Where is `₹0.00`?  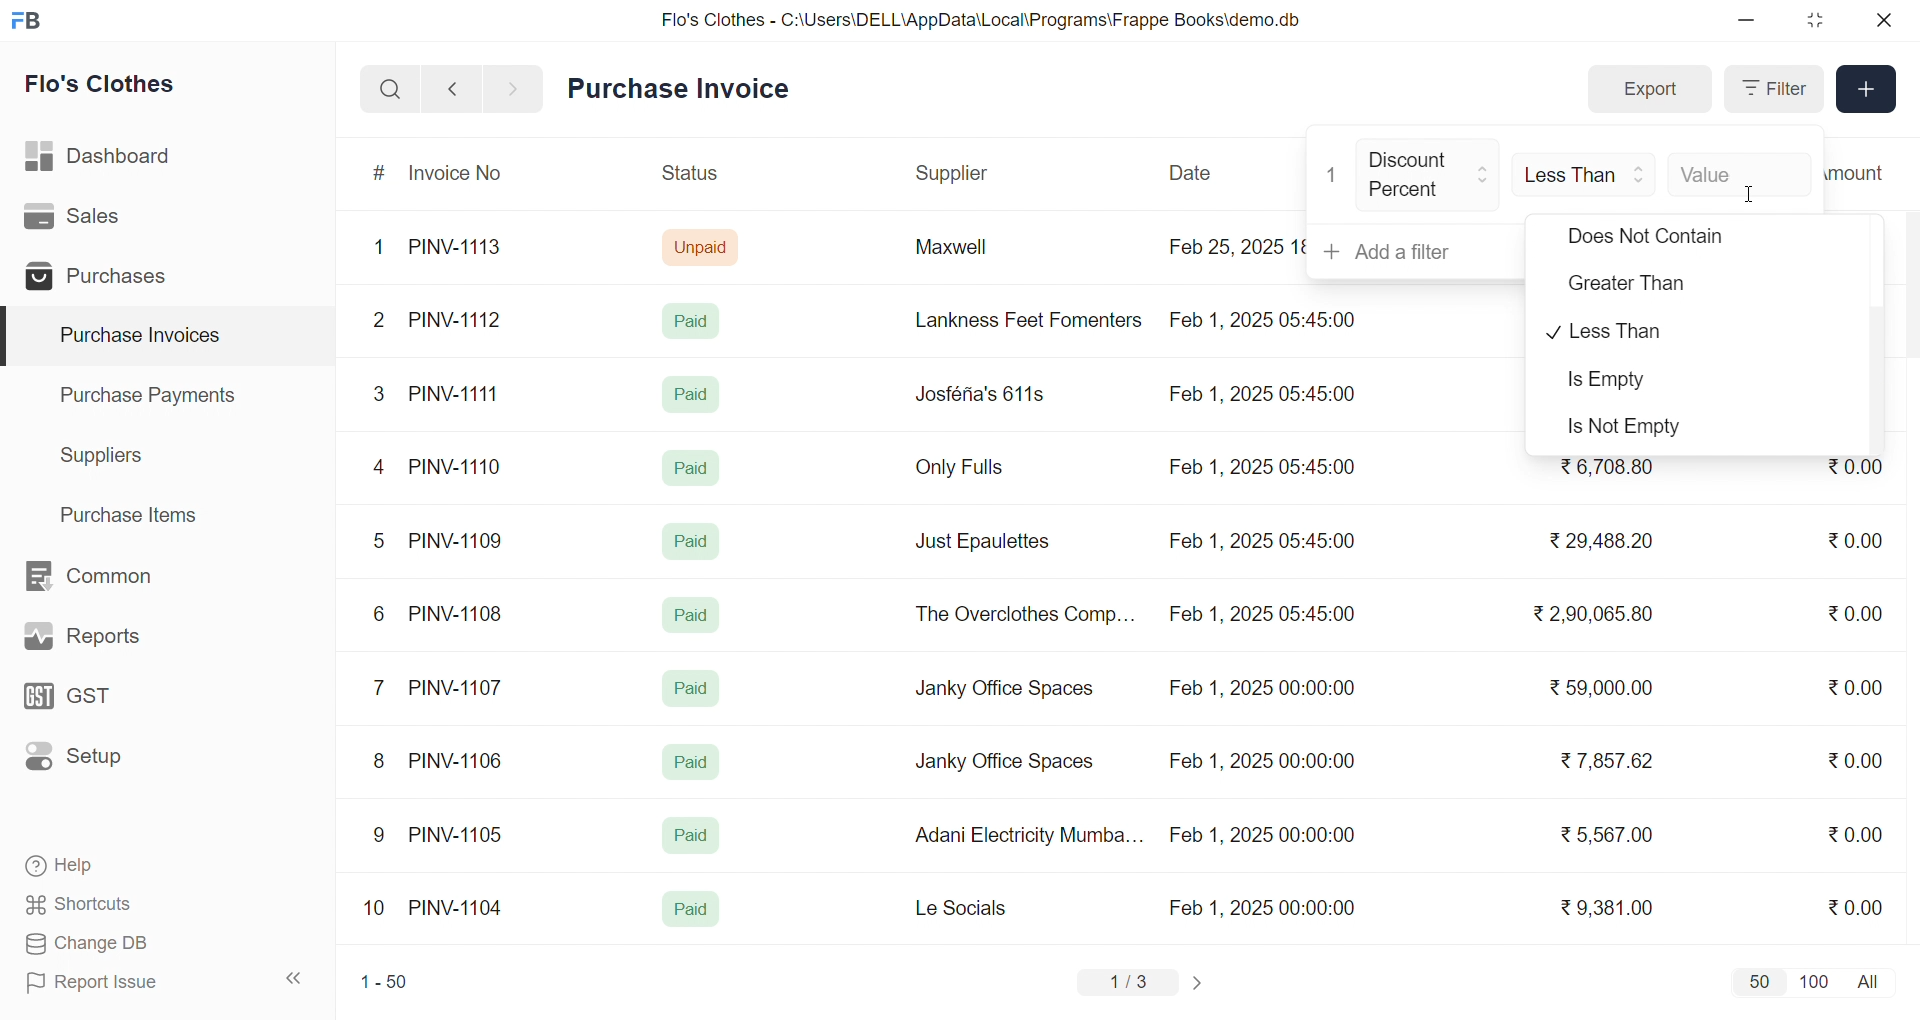
₹0.00 is located at coordinates (1855, 760).